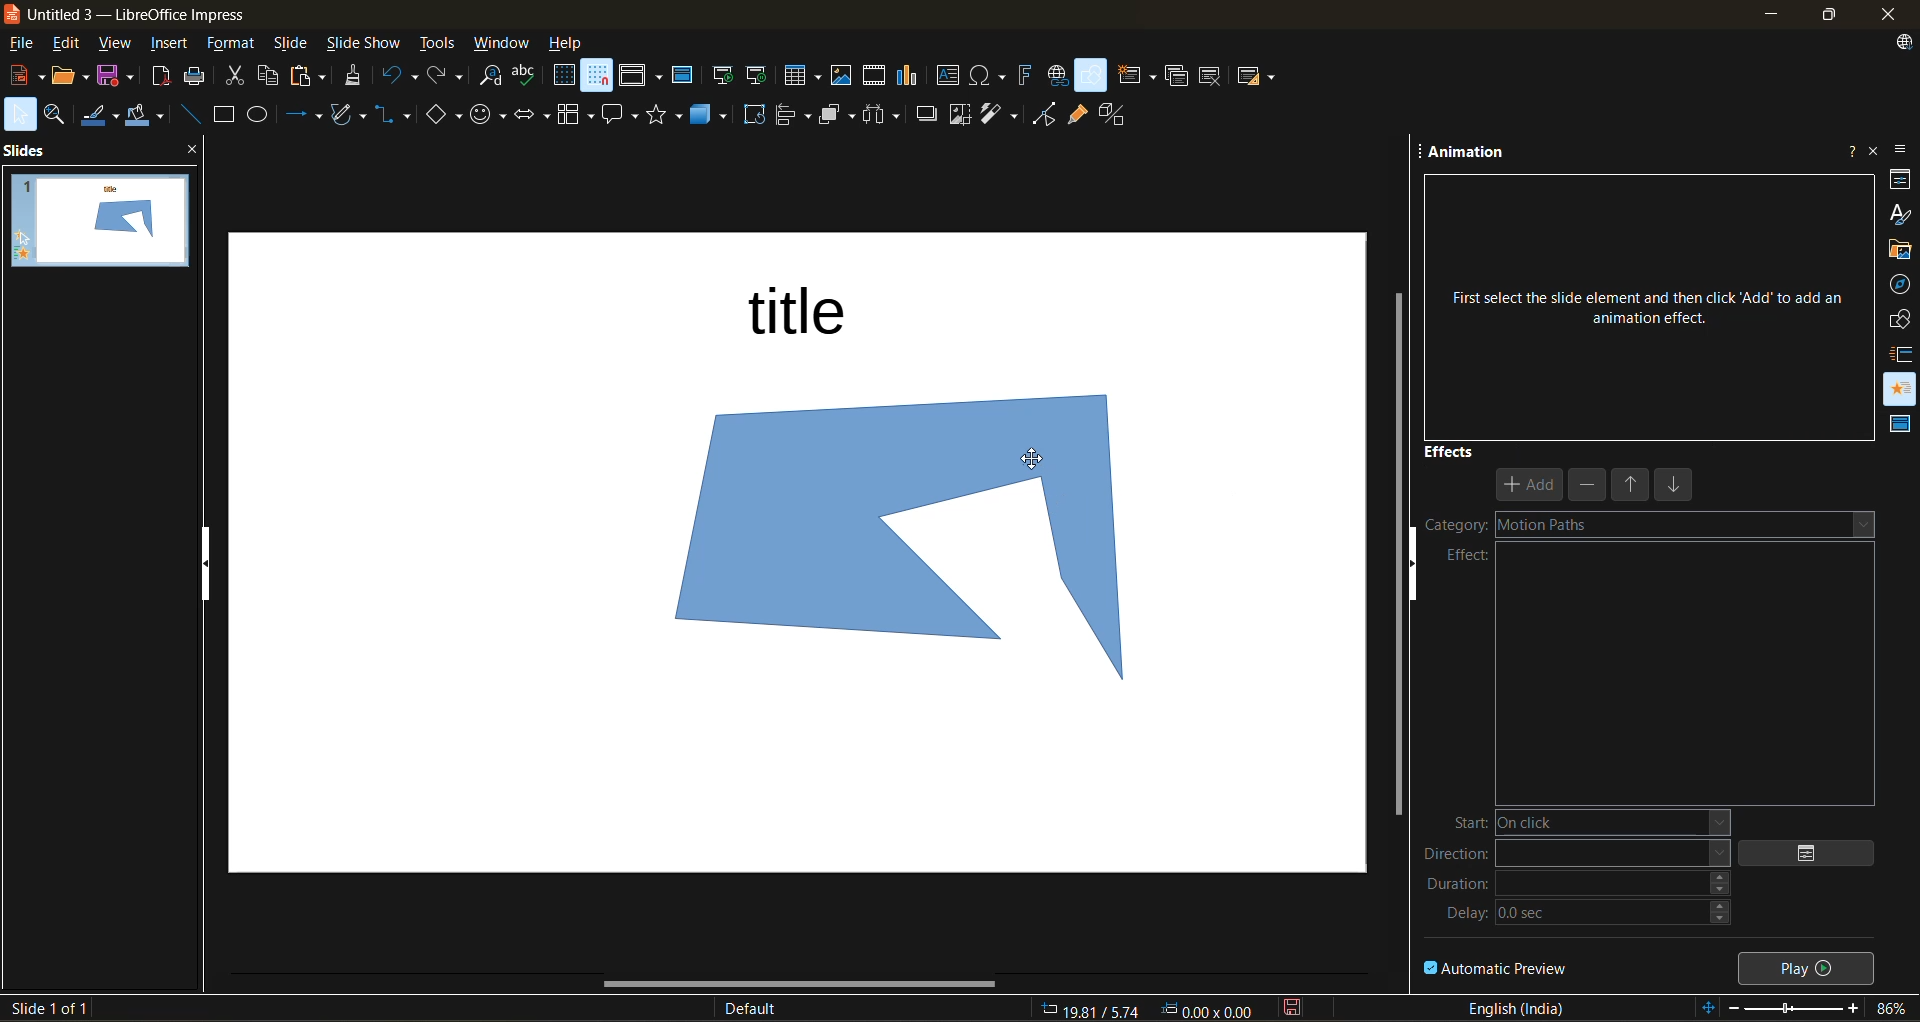 This screenshot has width=1920, height=1022. I want to click on insert, so click(167, 44).